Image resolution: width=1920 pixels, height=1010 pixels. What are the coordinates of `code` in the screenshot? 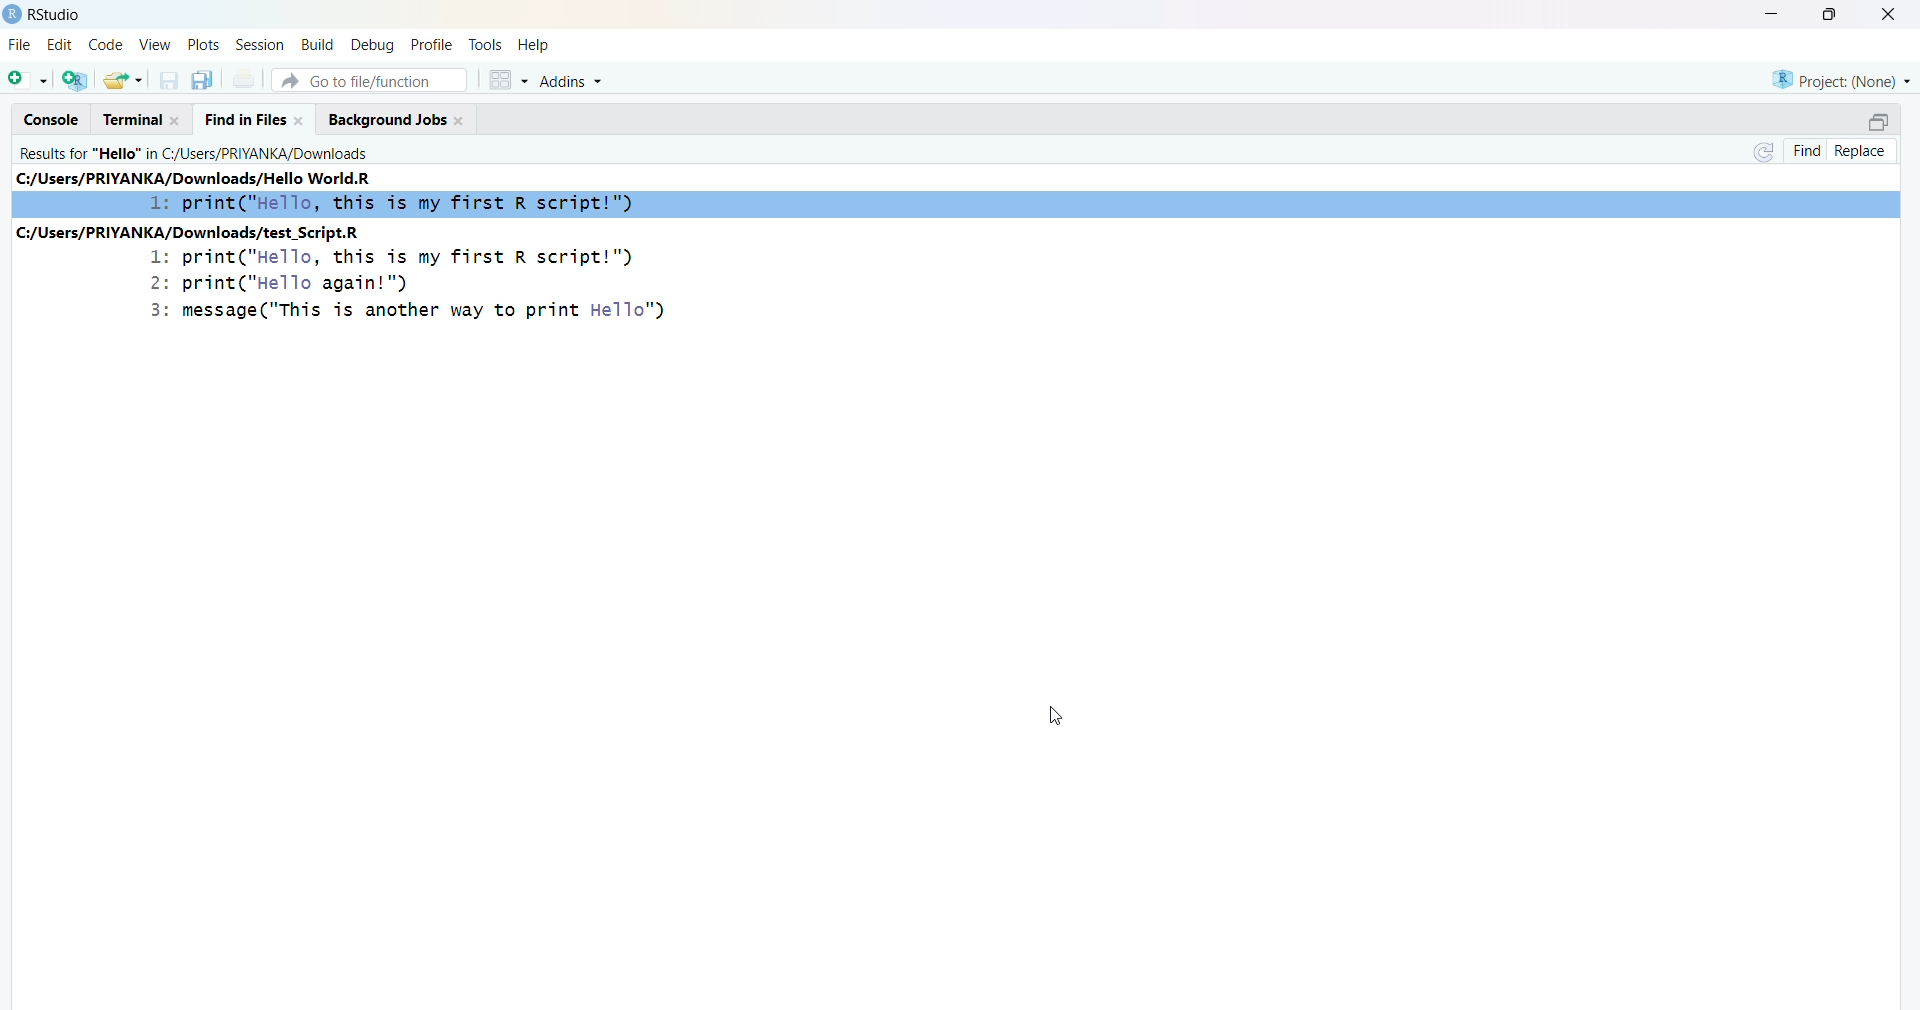 It's located at (106, 44).